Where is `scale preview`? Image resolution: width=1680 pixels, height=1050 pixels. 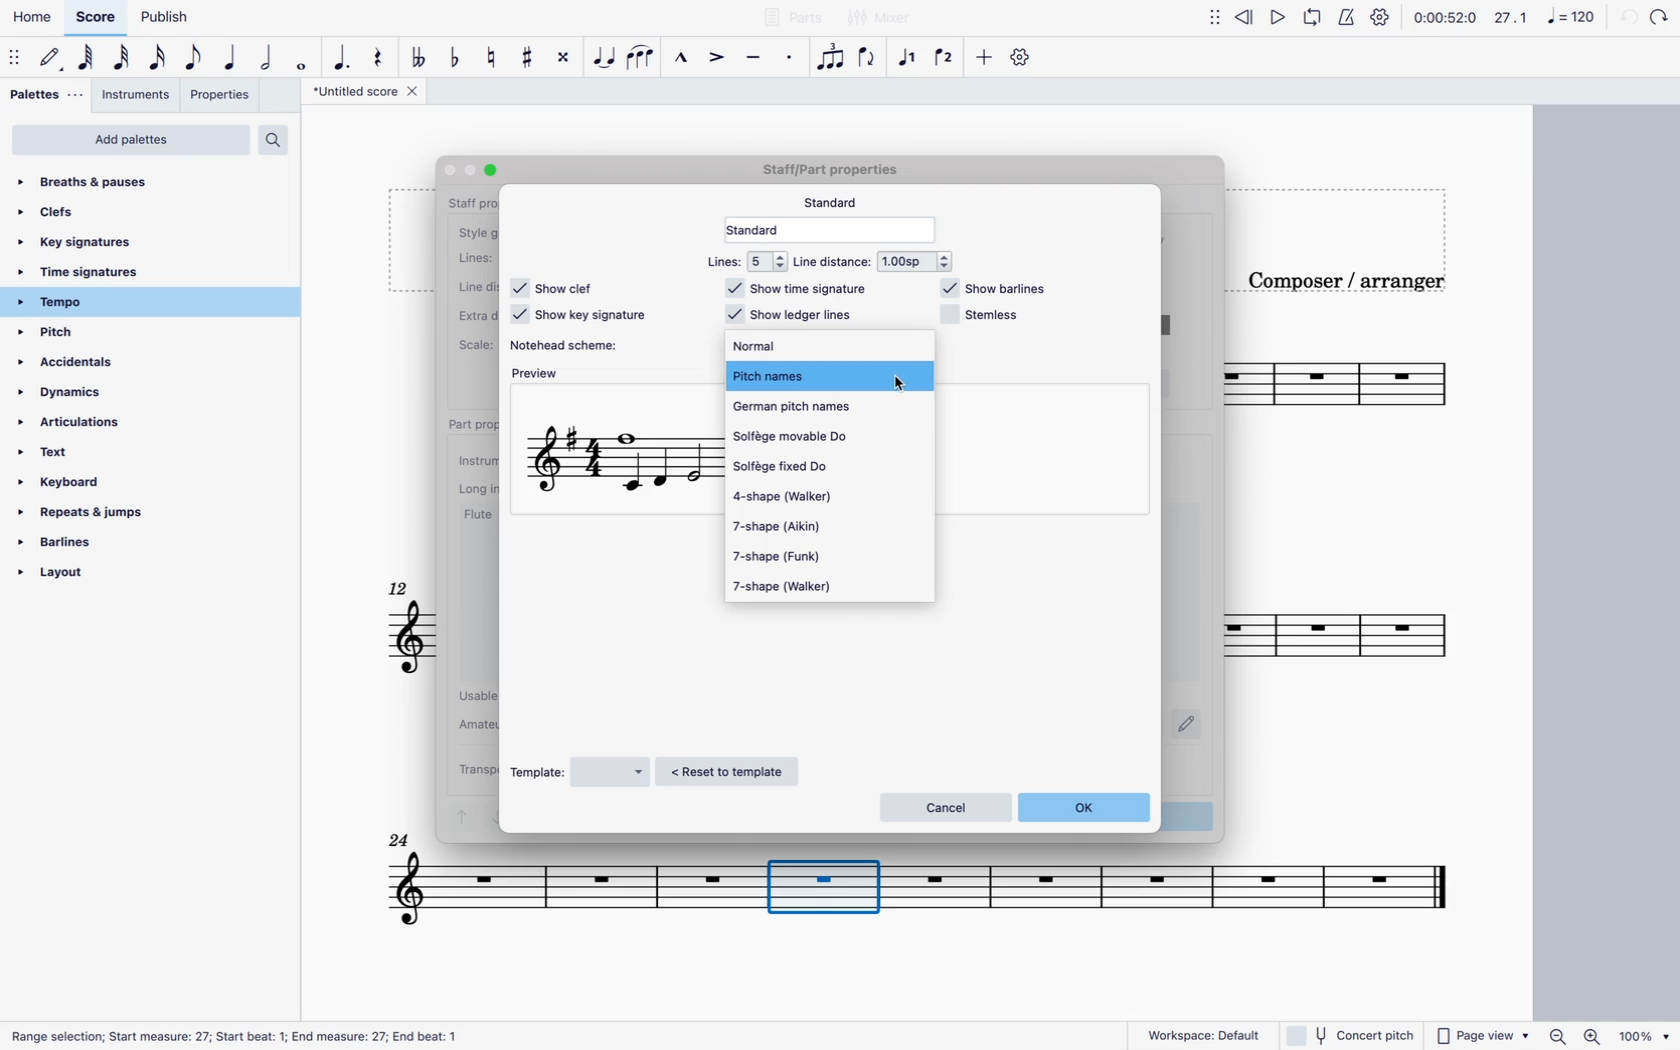 scale preview is located at coordinates (621, 464).